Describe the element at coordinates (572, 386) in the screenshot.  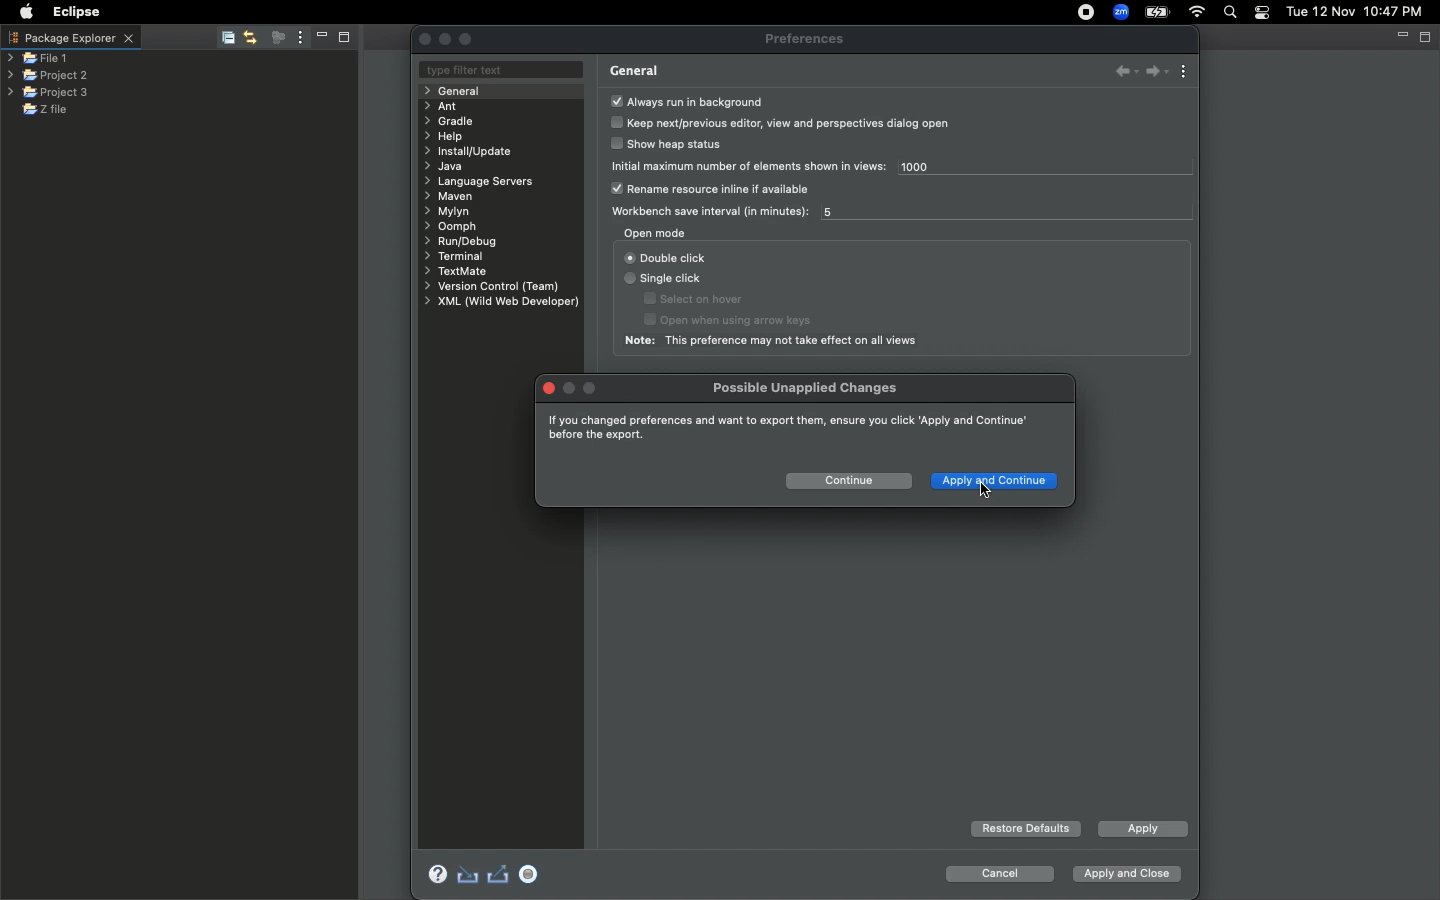
I see `mimimize` at that location.